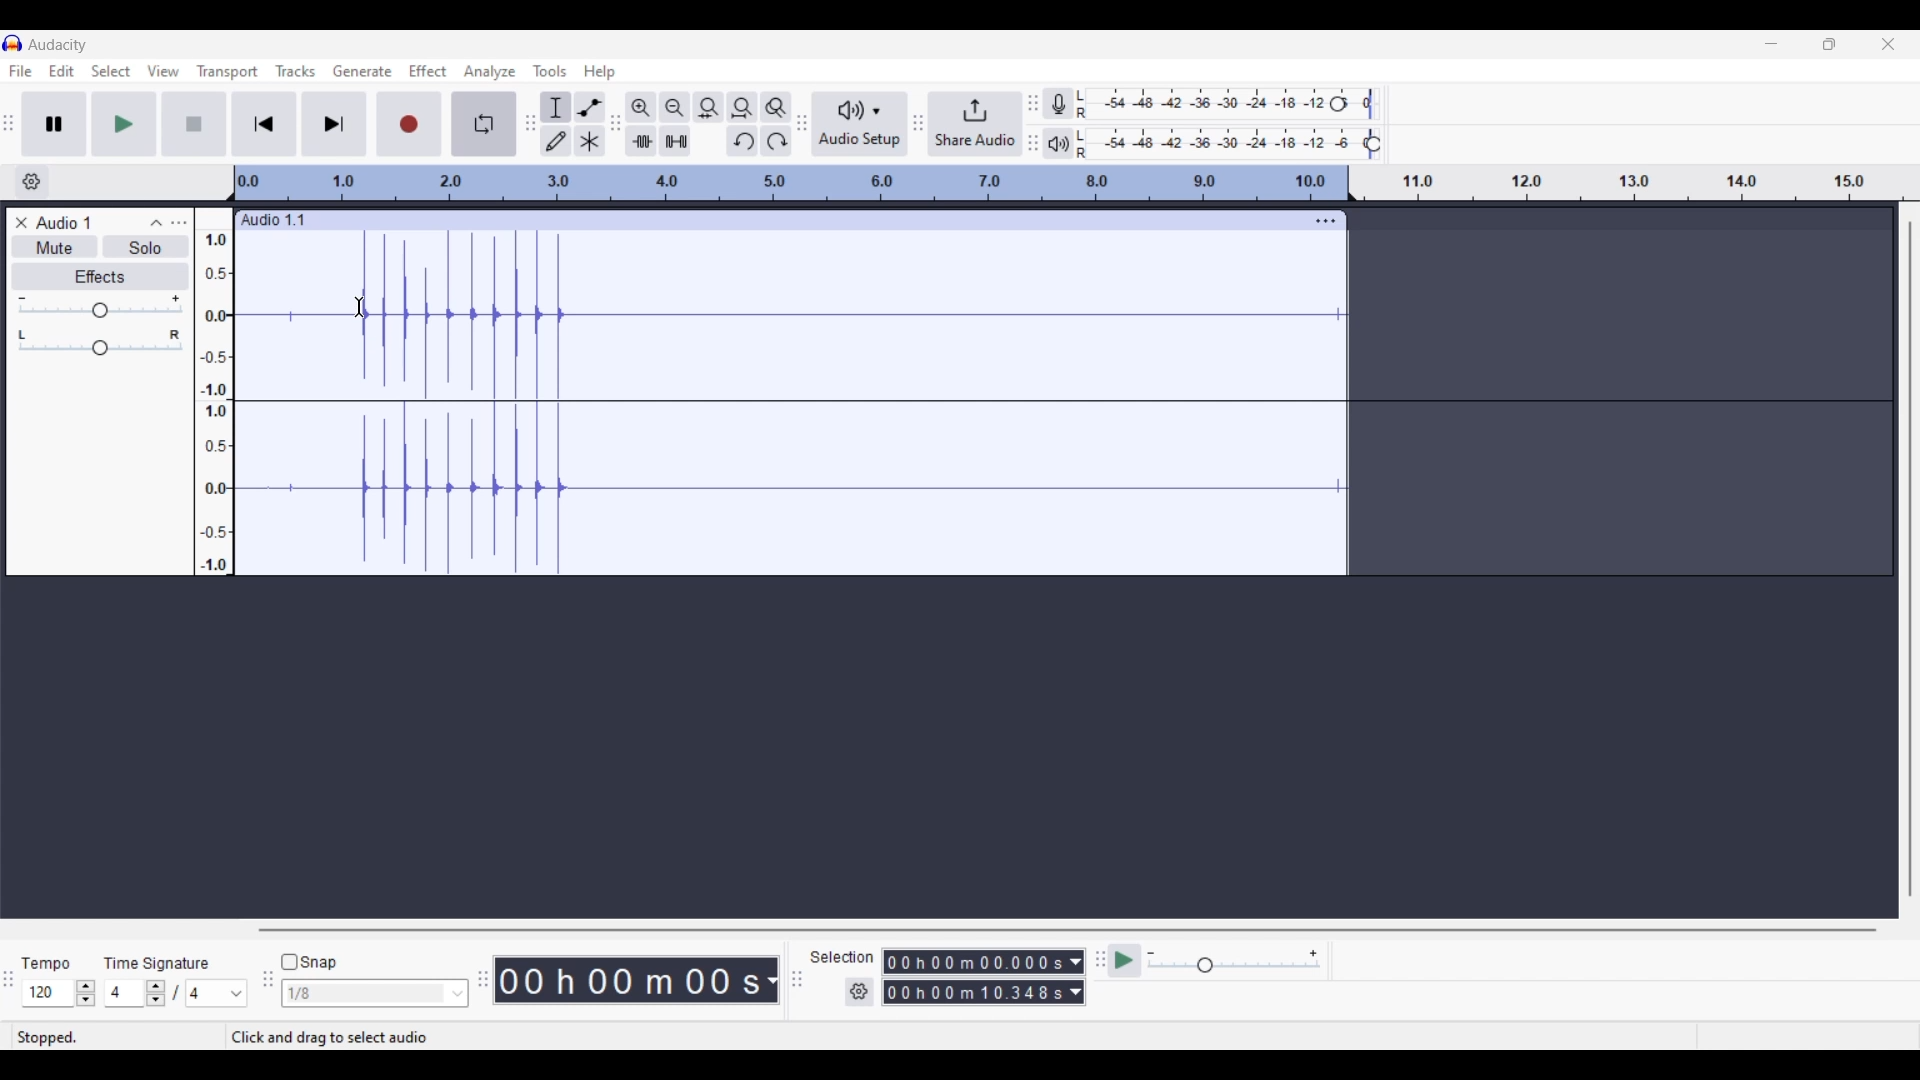 Image resolution: width=1920 pixels, height=1080 pixels. I want to click on Analyze menu, so click(490, 72).